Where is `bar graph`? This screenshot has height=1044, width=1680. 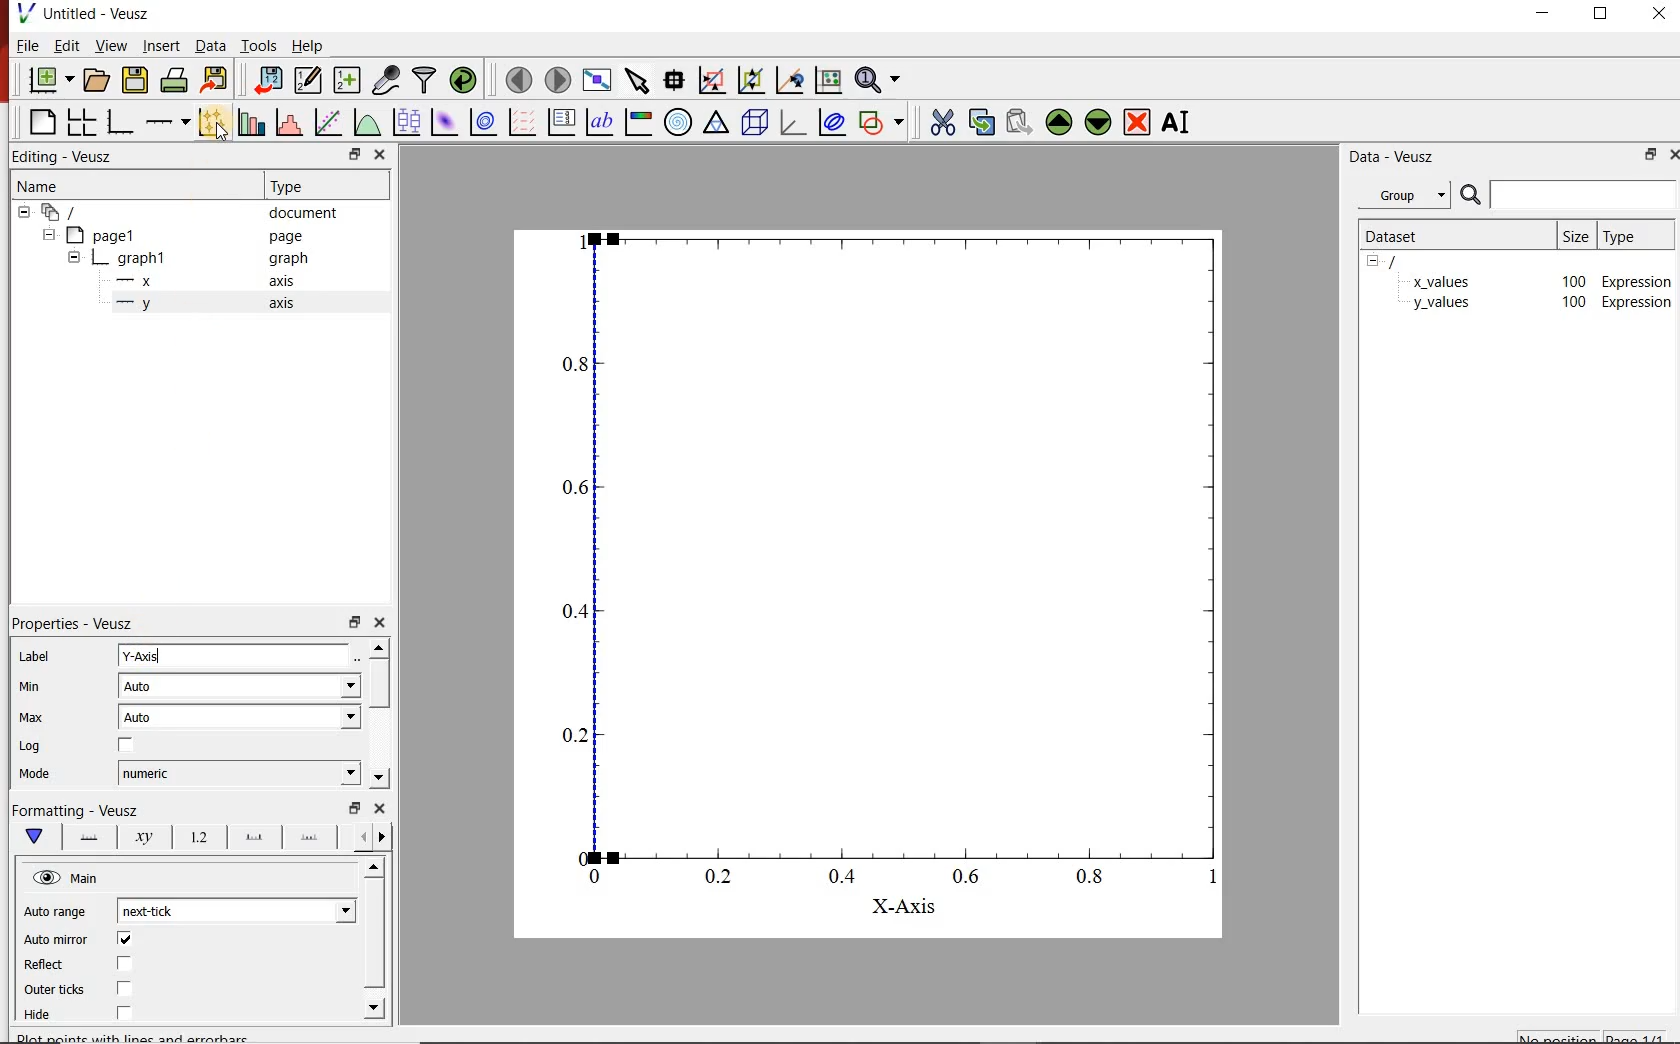 bar graph is located at coordinates (120, 124).